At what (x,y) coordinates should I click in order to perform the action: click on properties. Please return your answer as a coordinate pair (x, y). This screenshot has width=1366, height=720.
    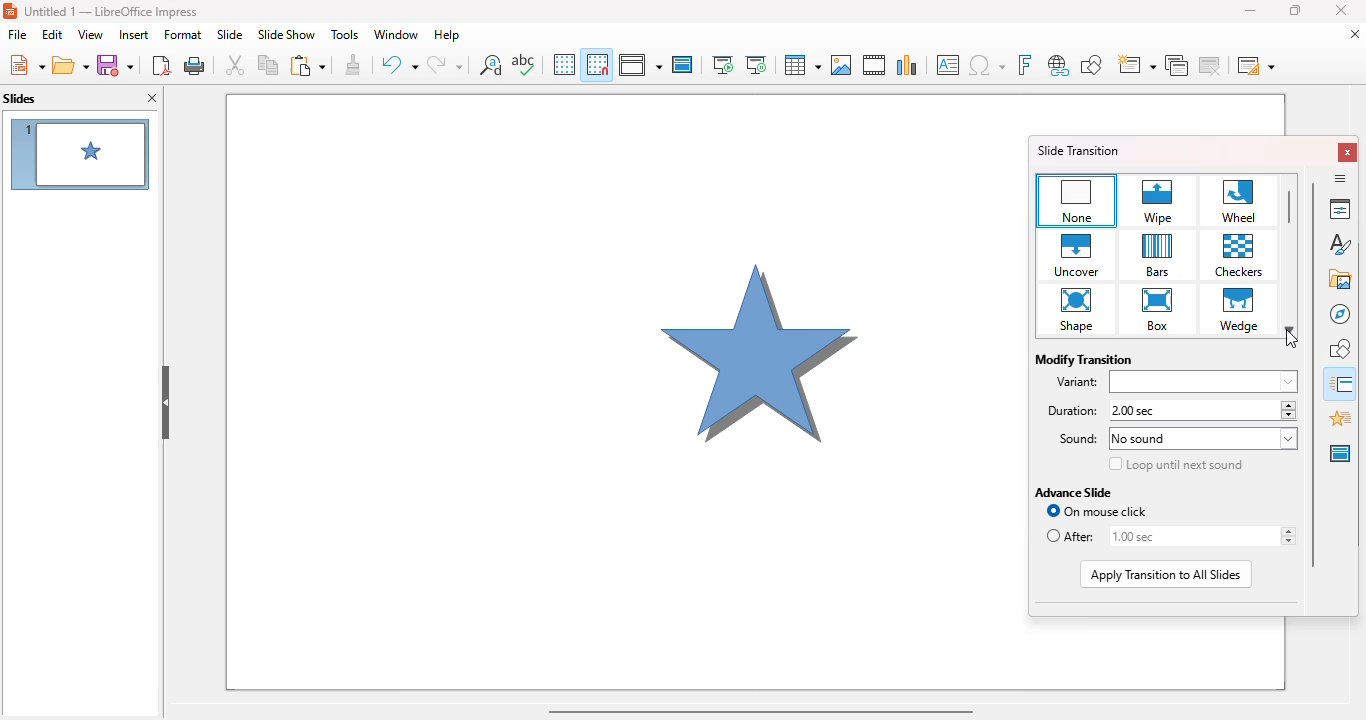
    Looking at the image, I should click on (1339, 208).